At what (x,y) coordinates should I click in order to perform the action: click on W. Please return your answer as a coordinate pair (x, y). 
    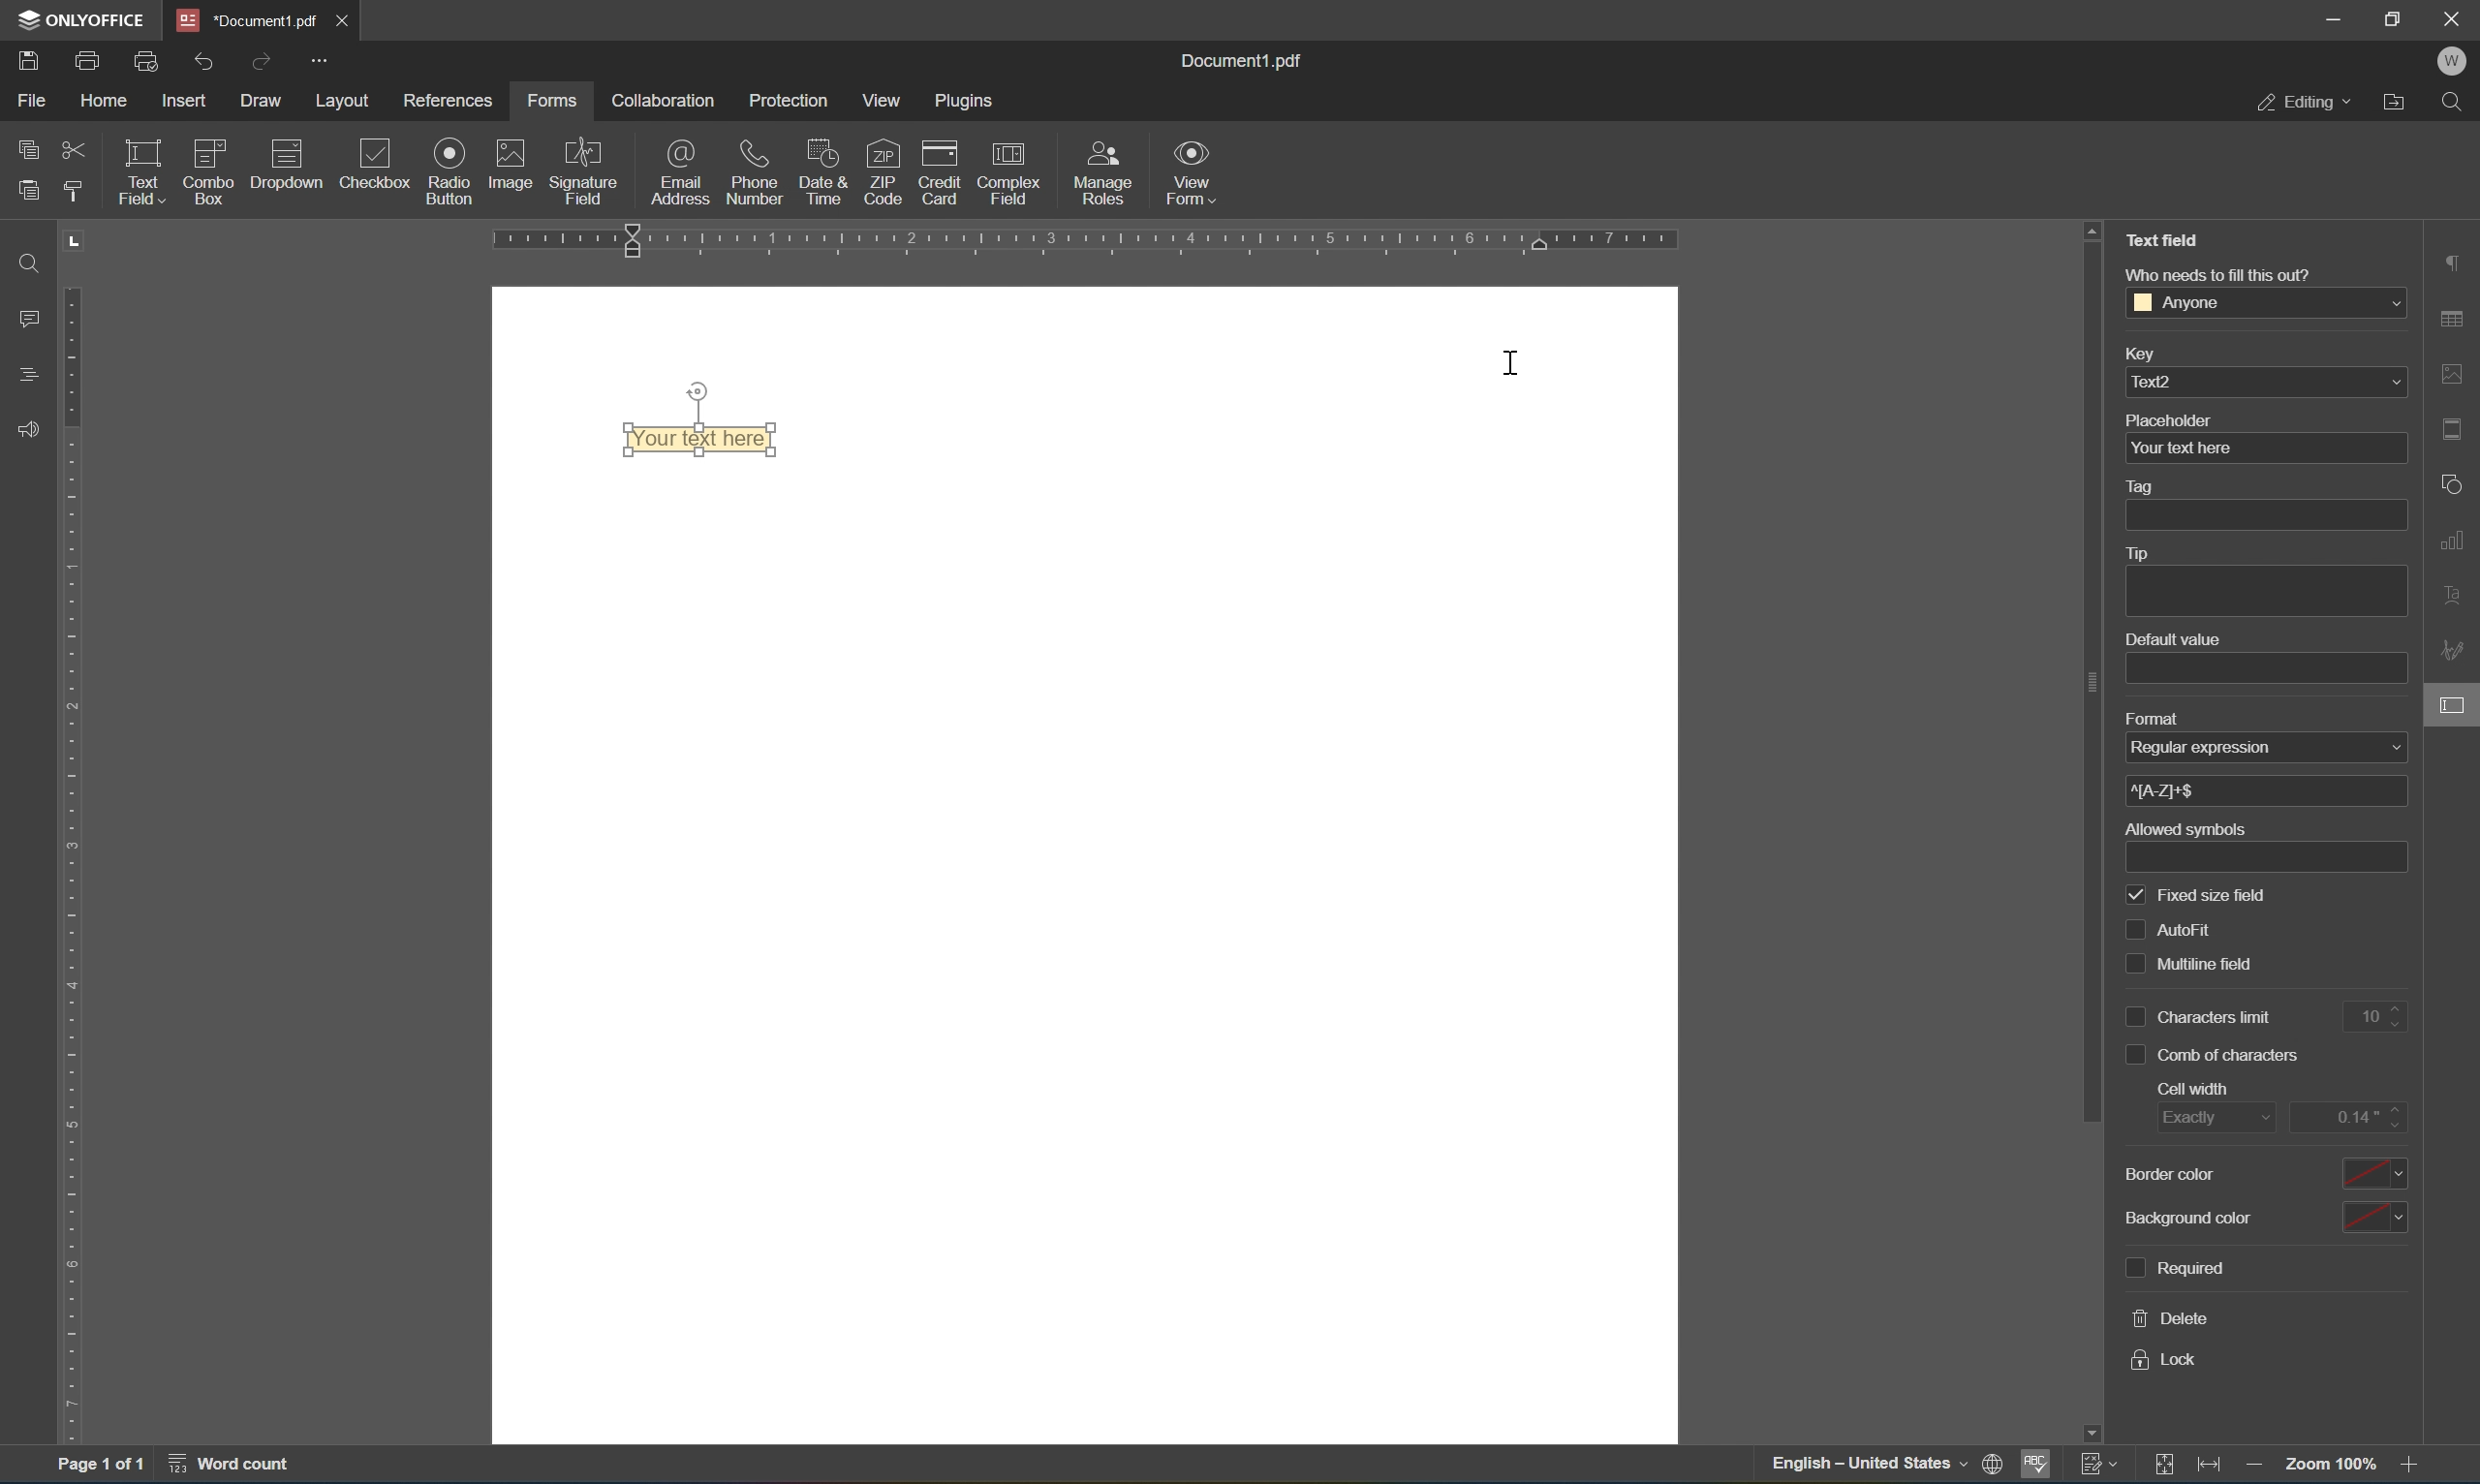
    Looking at the image, I should click on (2455, 60).